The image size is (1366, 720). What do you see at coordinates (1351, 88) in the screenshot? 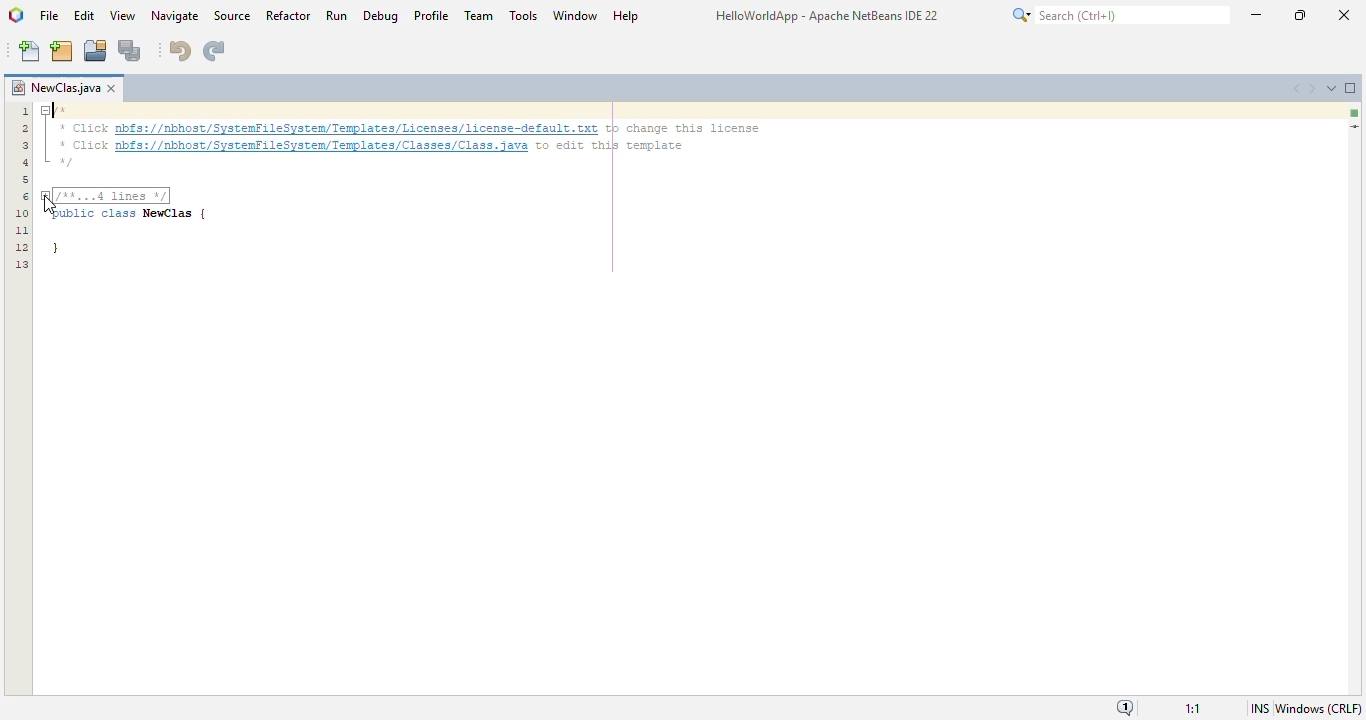
I see `maximize window` at bounding box center [1351, 88].